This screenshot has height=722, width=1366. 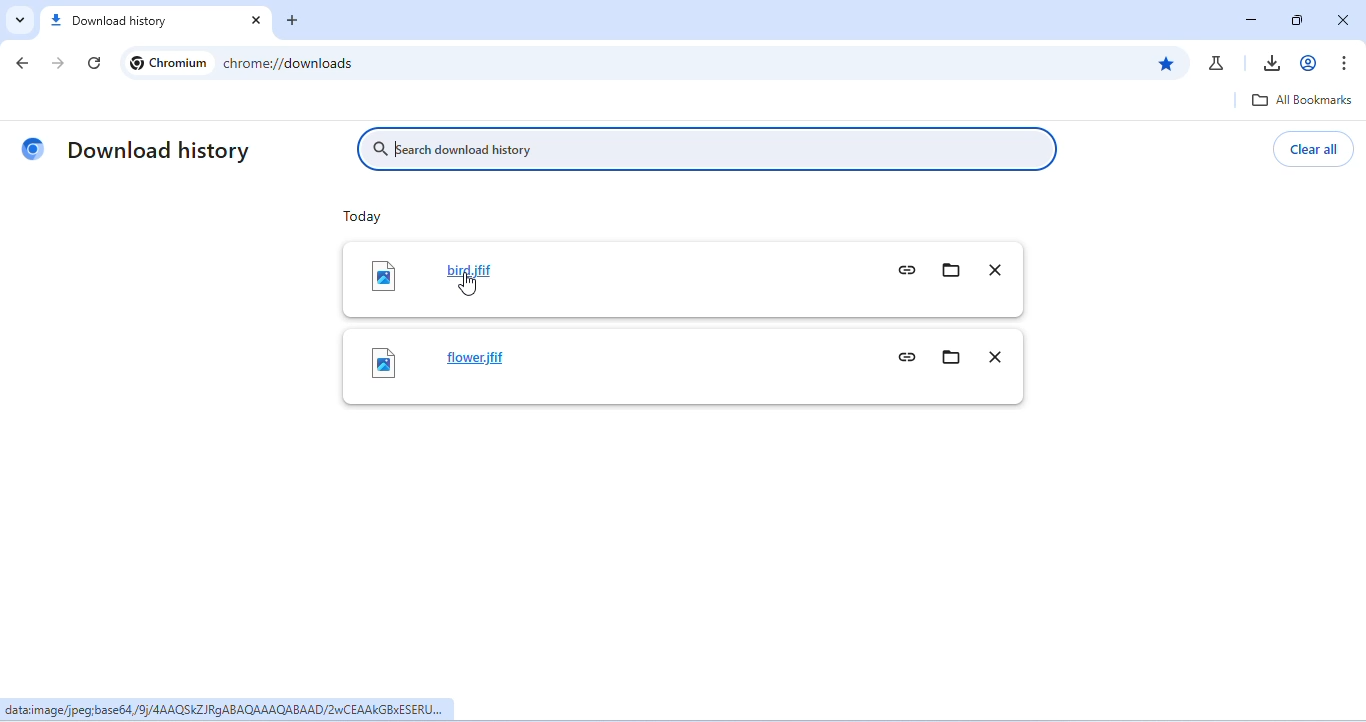 What do you see at coordinates (397, 147) in the screenshot?
I see `typing cursor` at bounding box center [397, 147].